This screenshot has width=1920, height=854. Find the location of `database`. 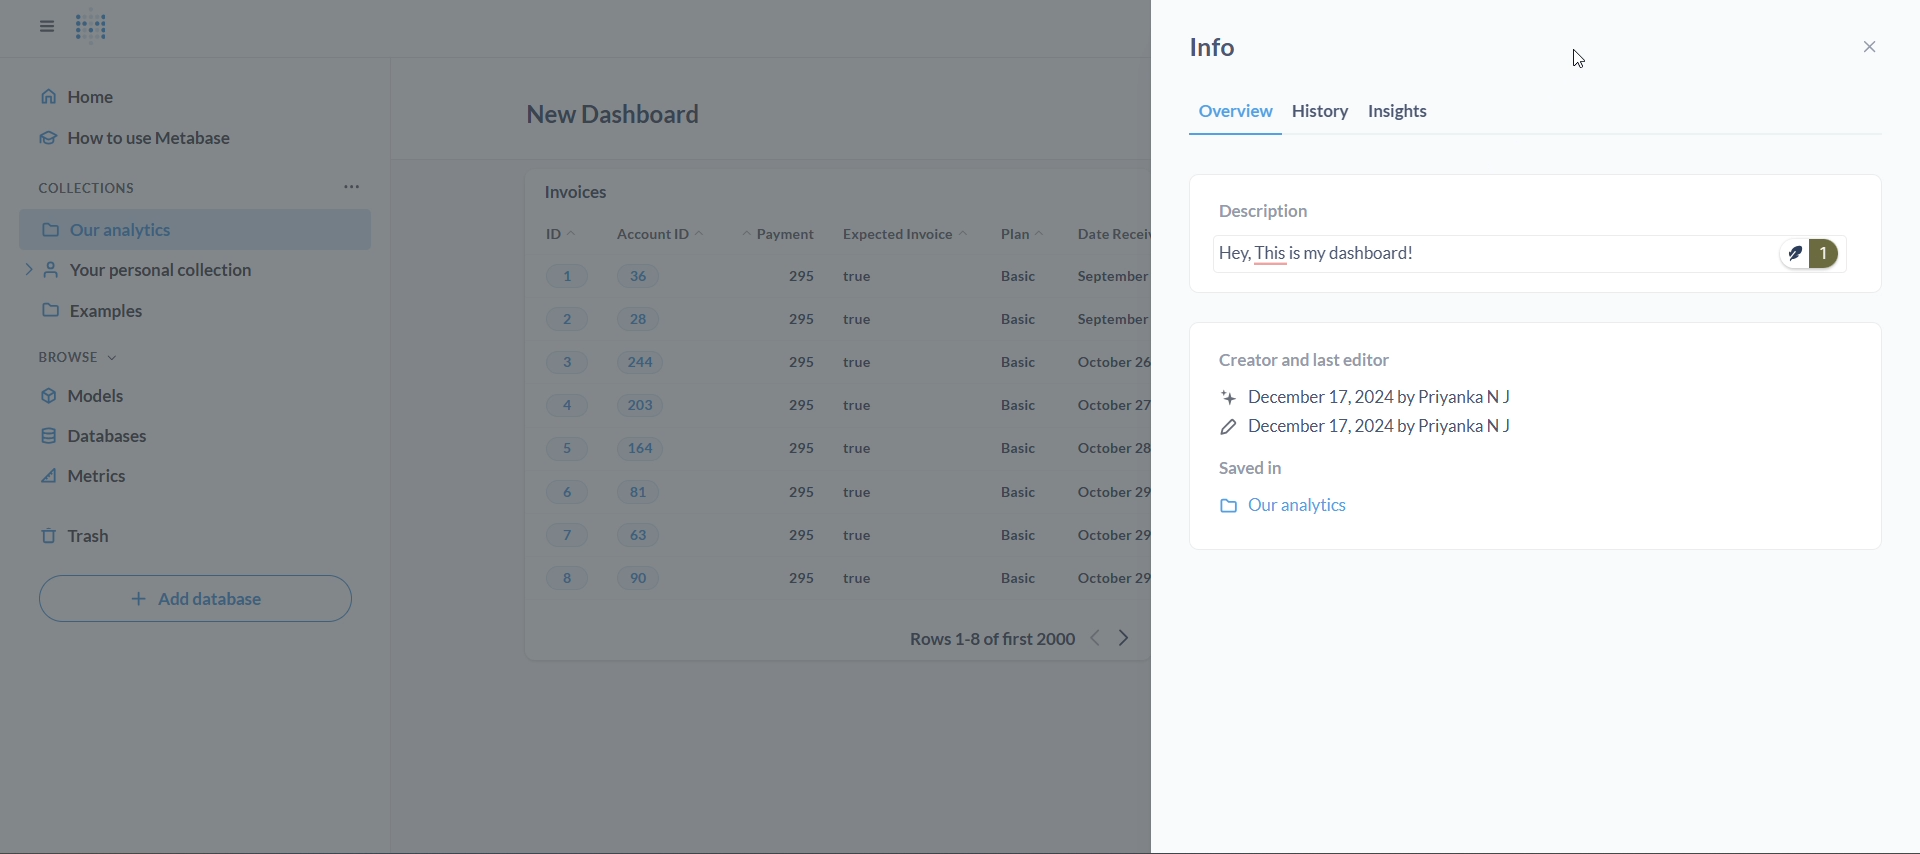

database is located at coordinates (195, 439).